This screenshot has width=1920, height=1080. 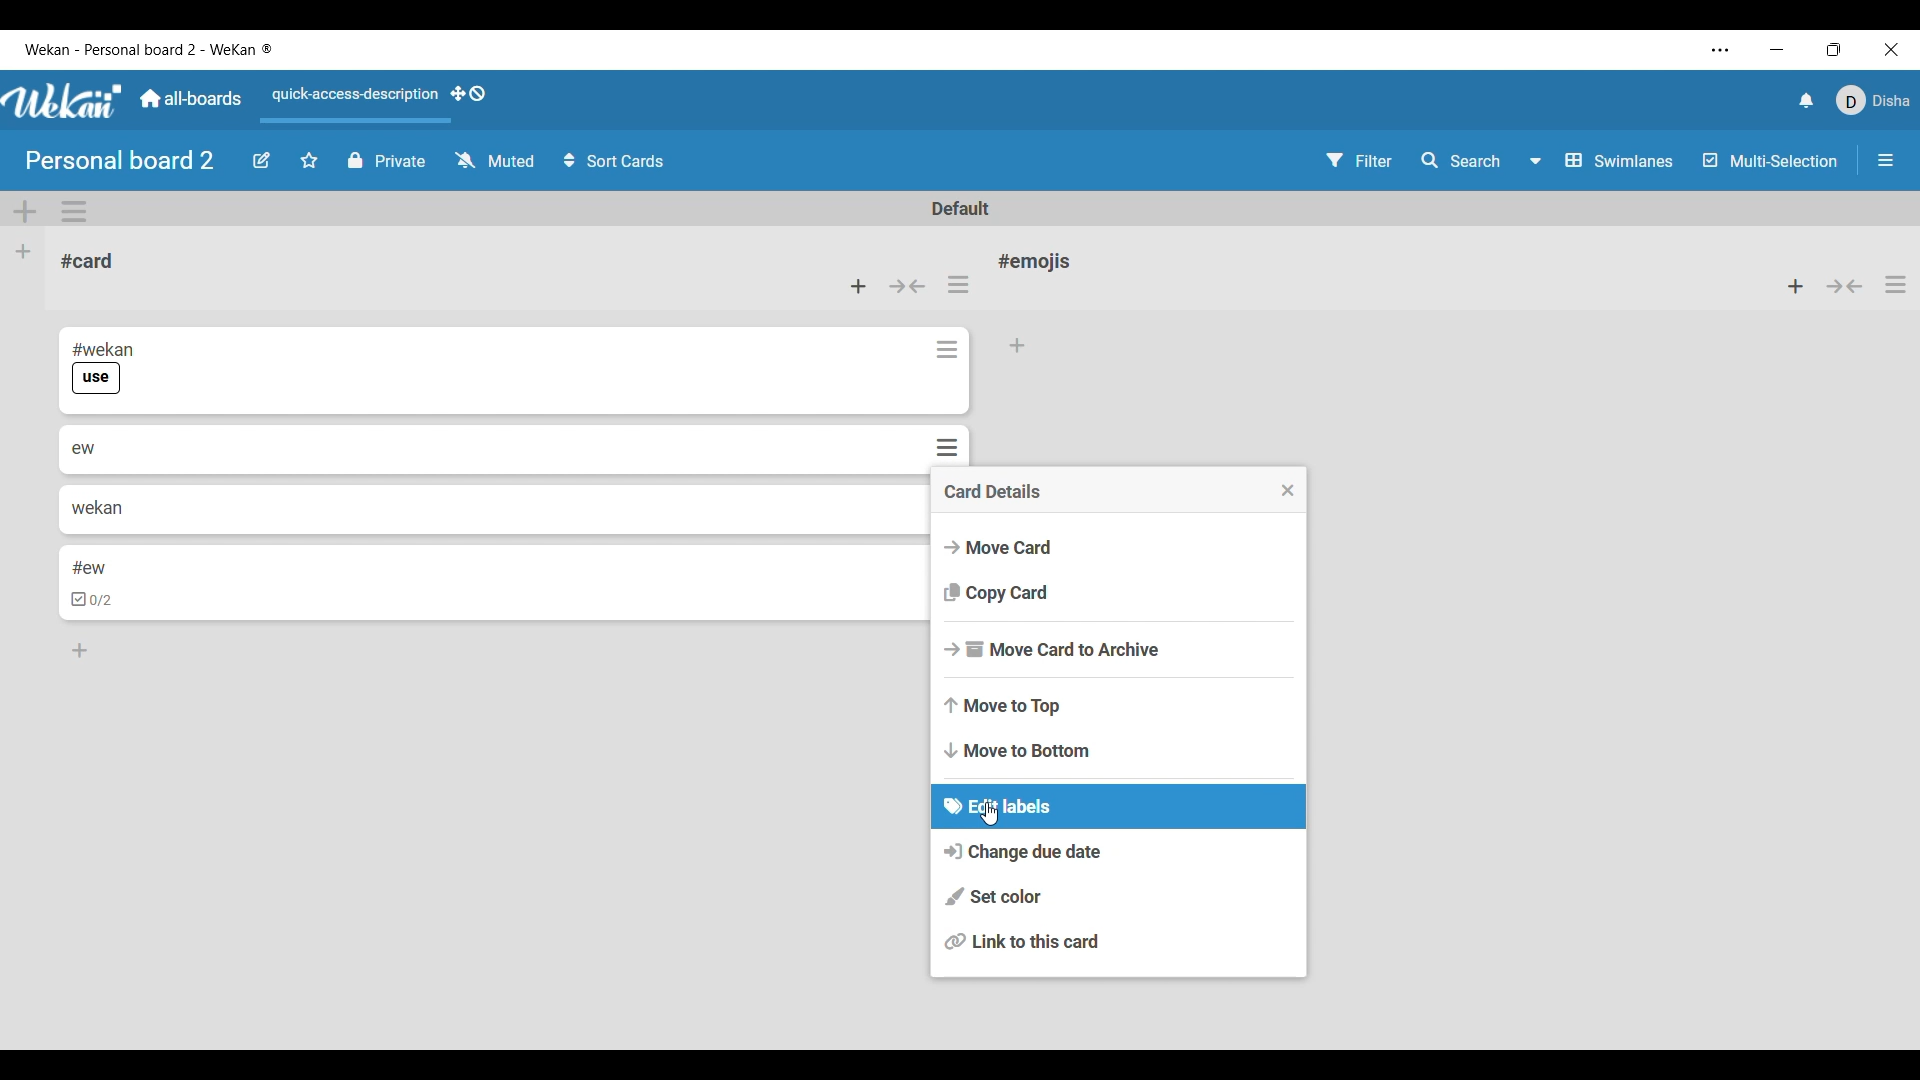 What do you see at coordinates (1104, 490) in the screenshot?
I see `Card details` at bounding box center [1104, 490].